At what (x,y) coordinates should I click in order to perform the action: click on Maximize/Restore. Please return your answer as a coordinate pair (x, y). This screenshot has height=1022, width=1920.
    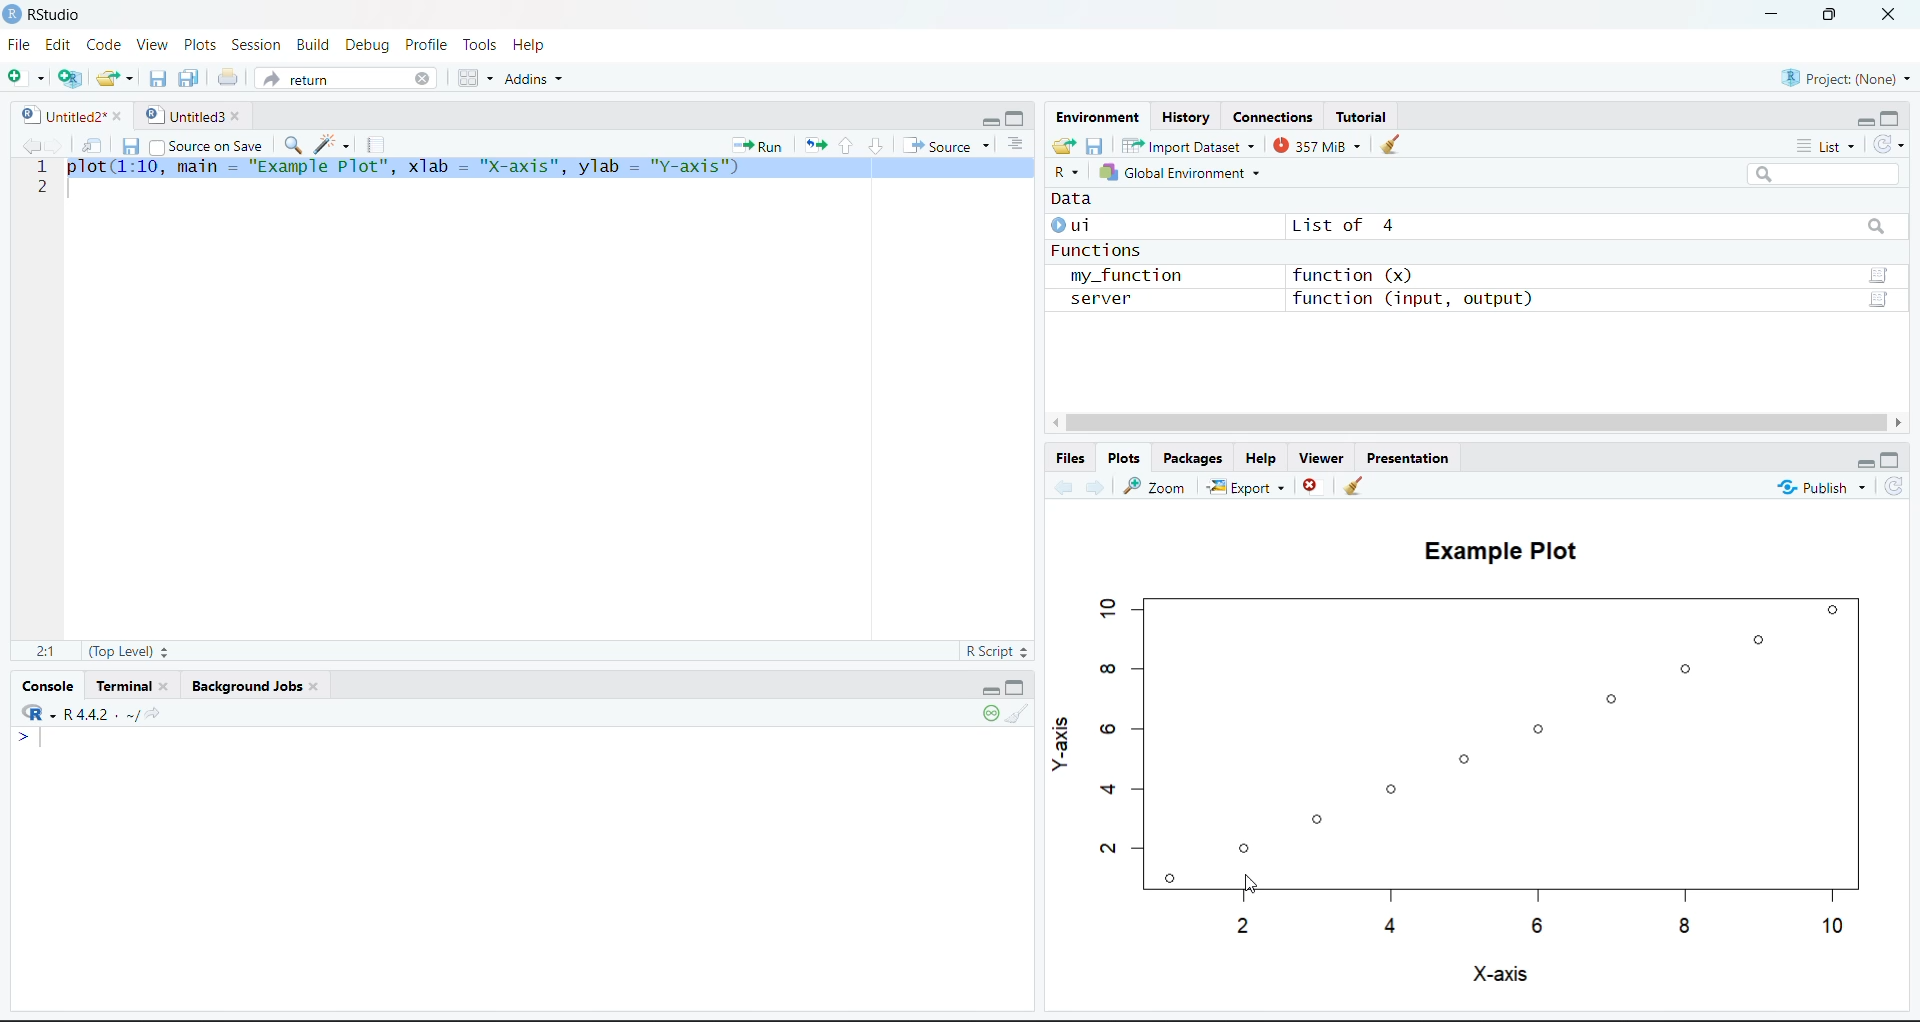
    Looking at the image, I should click on (1018, 686).